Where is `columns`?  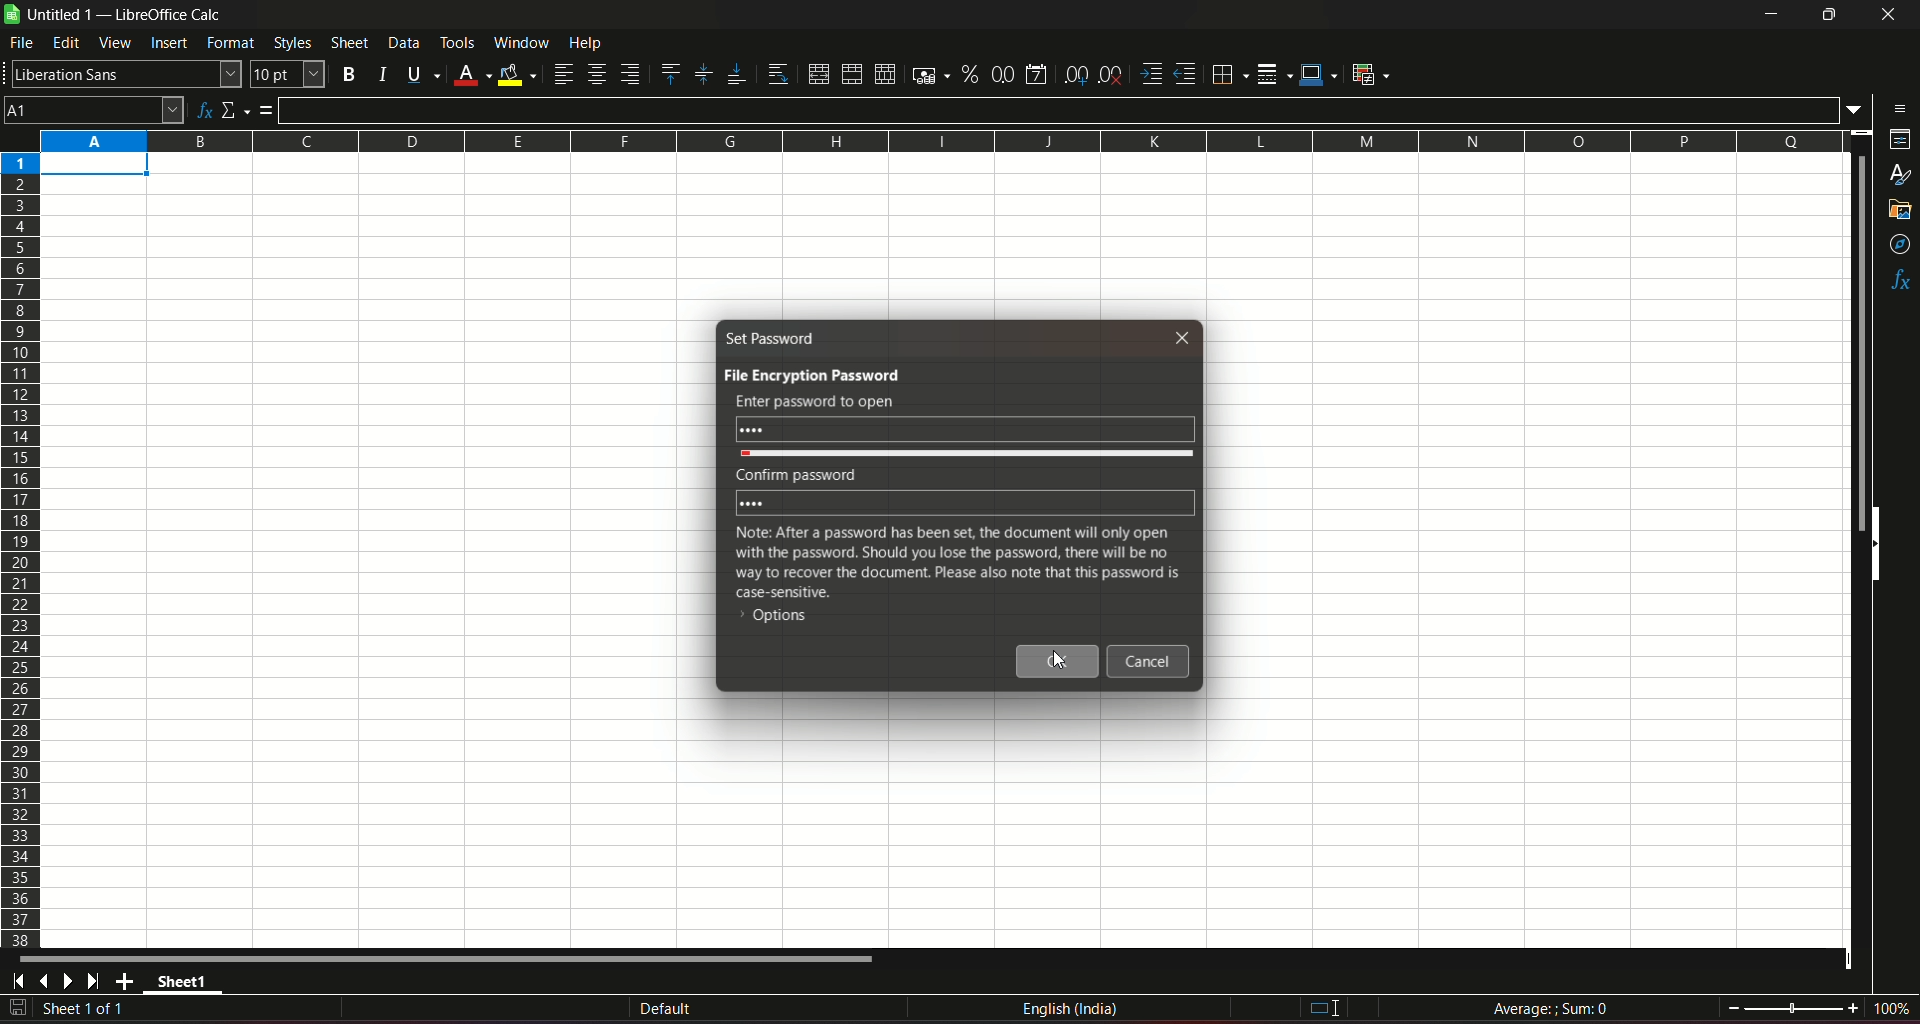 columns is located at coordinates (943, 141).